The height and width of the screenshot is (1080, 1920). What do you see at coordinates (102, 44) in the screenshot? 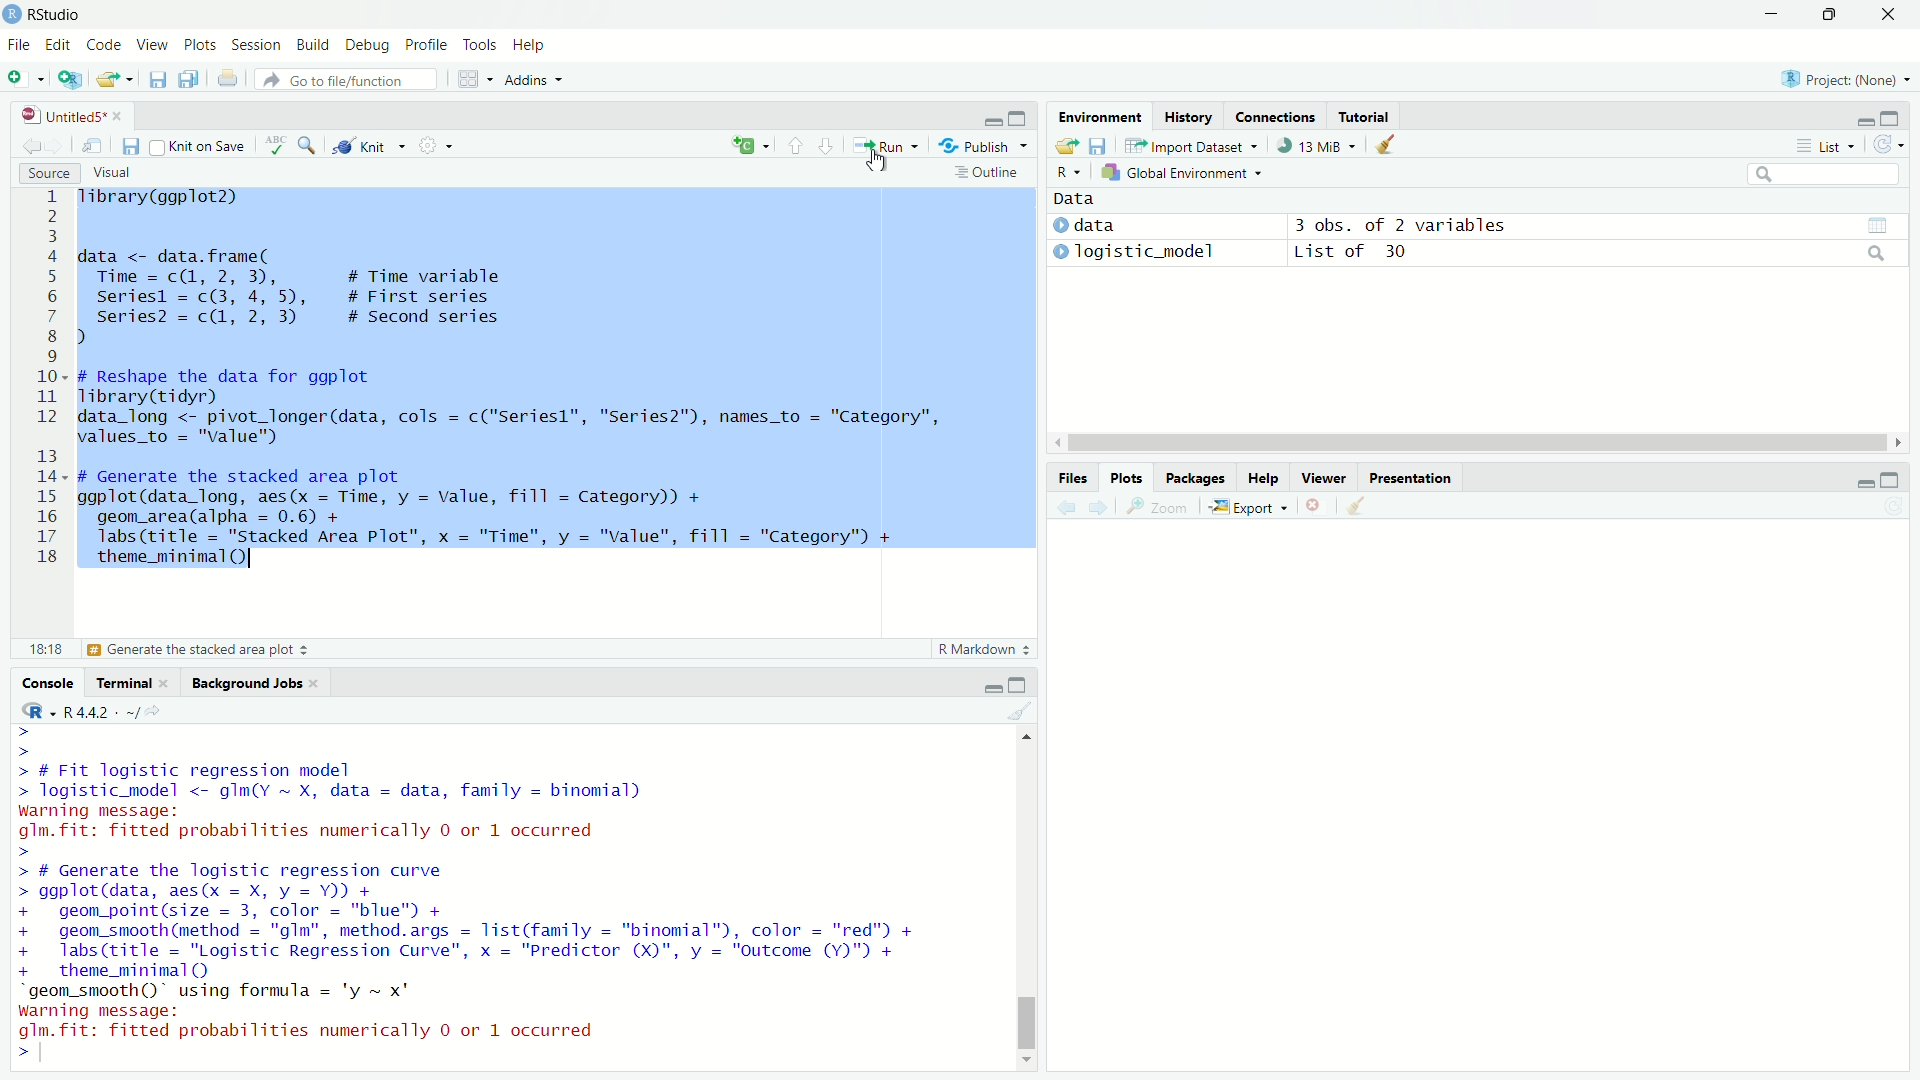
I see `Code` at bounding box center [102, 44].